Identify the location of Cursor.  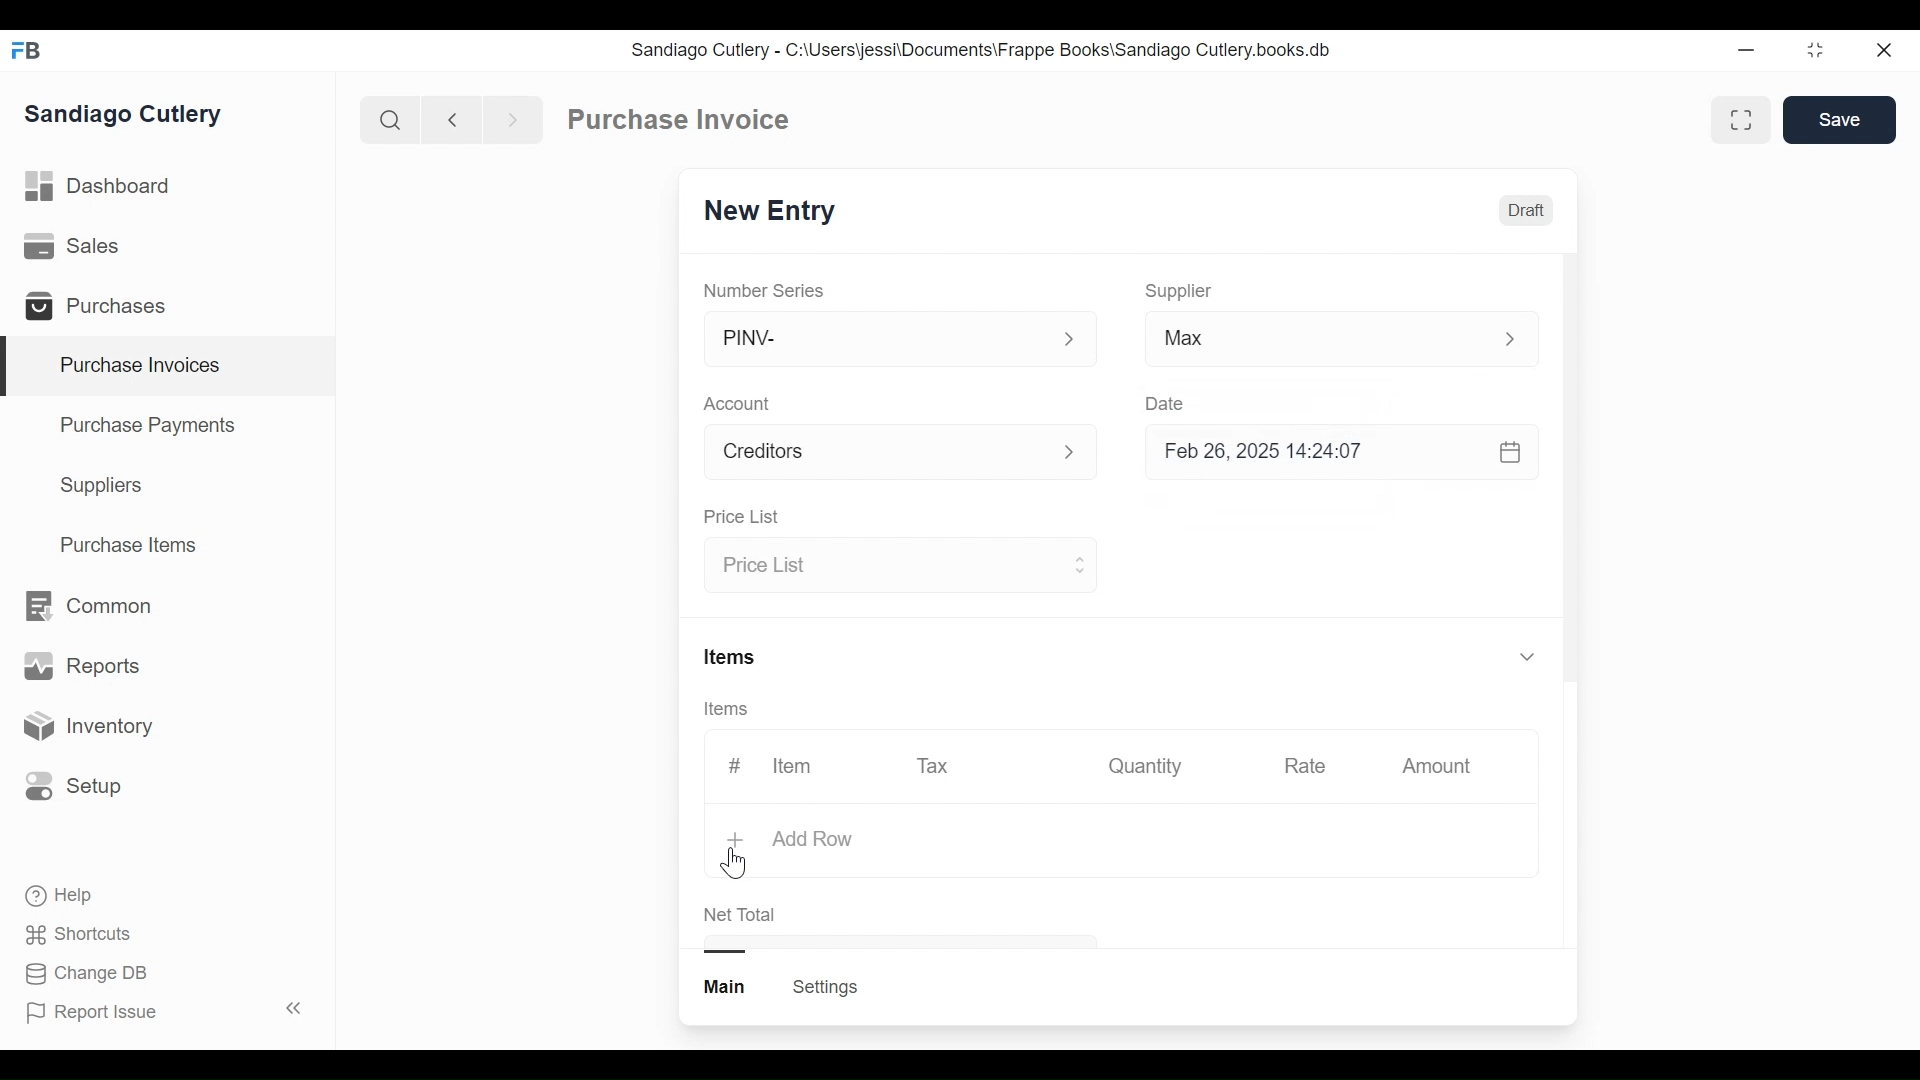
(735, 864).